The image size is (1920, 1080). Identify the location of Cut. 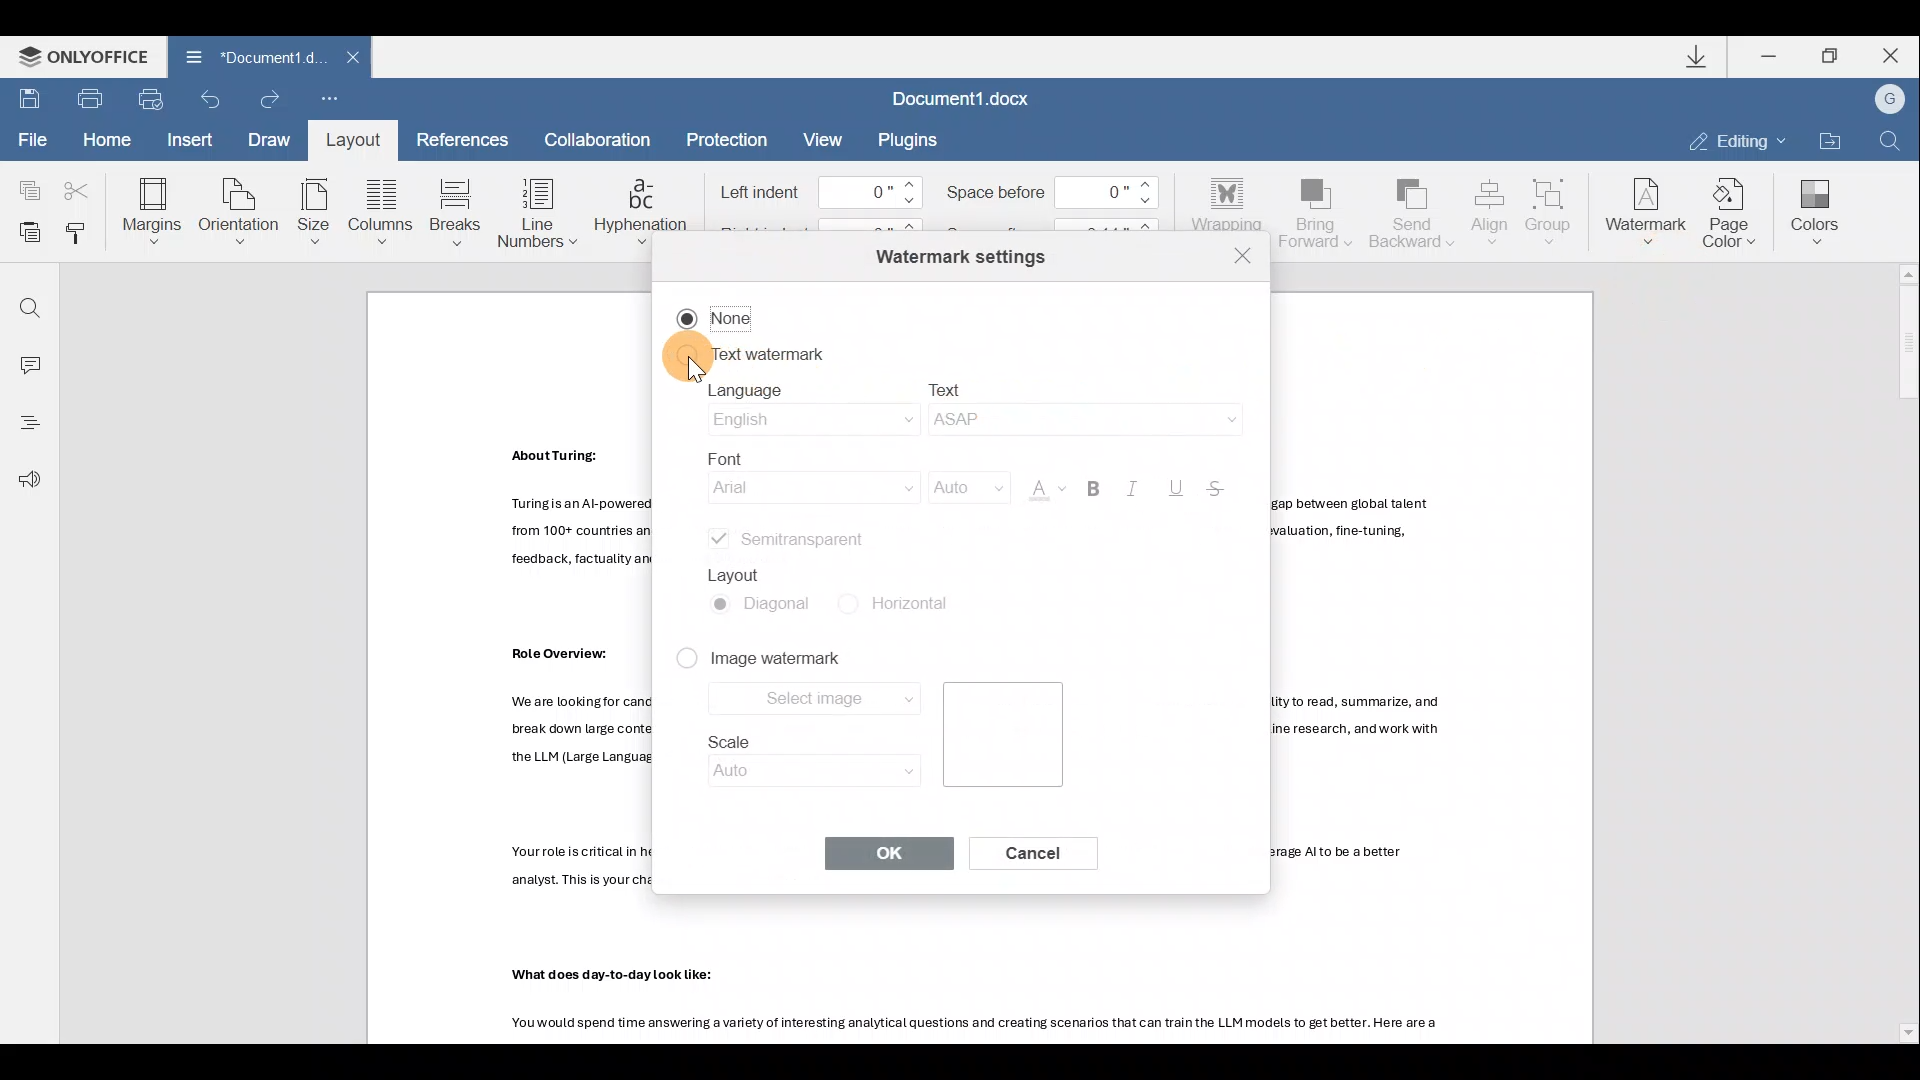
(77, 187).